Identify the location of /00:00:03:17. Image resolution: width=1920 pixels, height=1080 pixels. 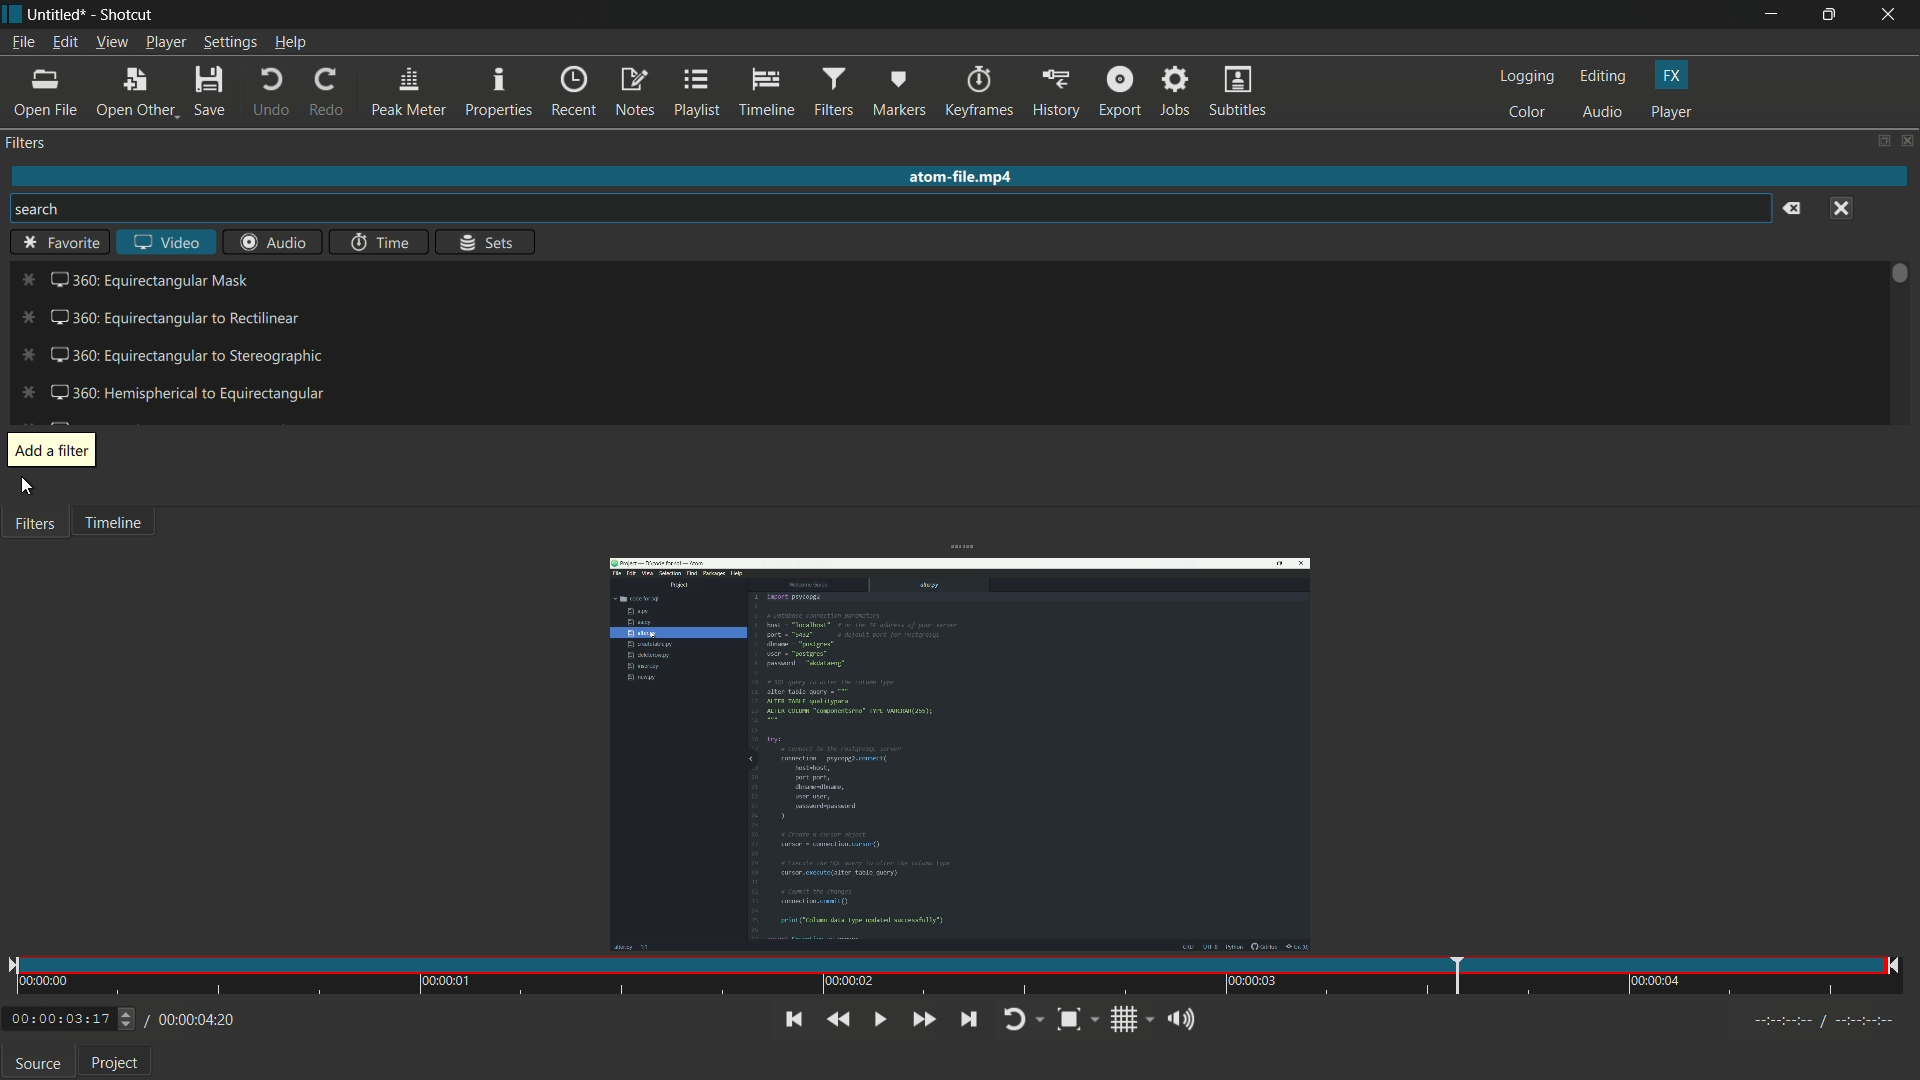
(66, 1020).